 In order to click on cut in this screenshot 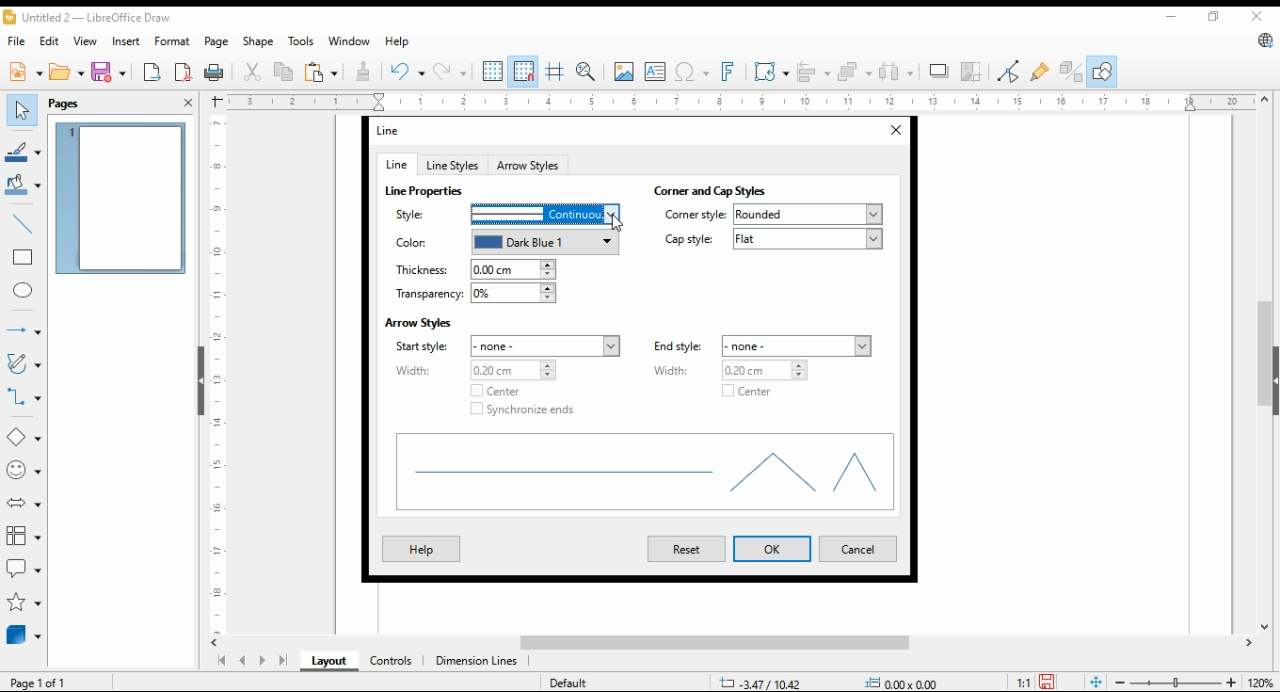, I will do `click(250, 73)`.